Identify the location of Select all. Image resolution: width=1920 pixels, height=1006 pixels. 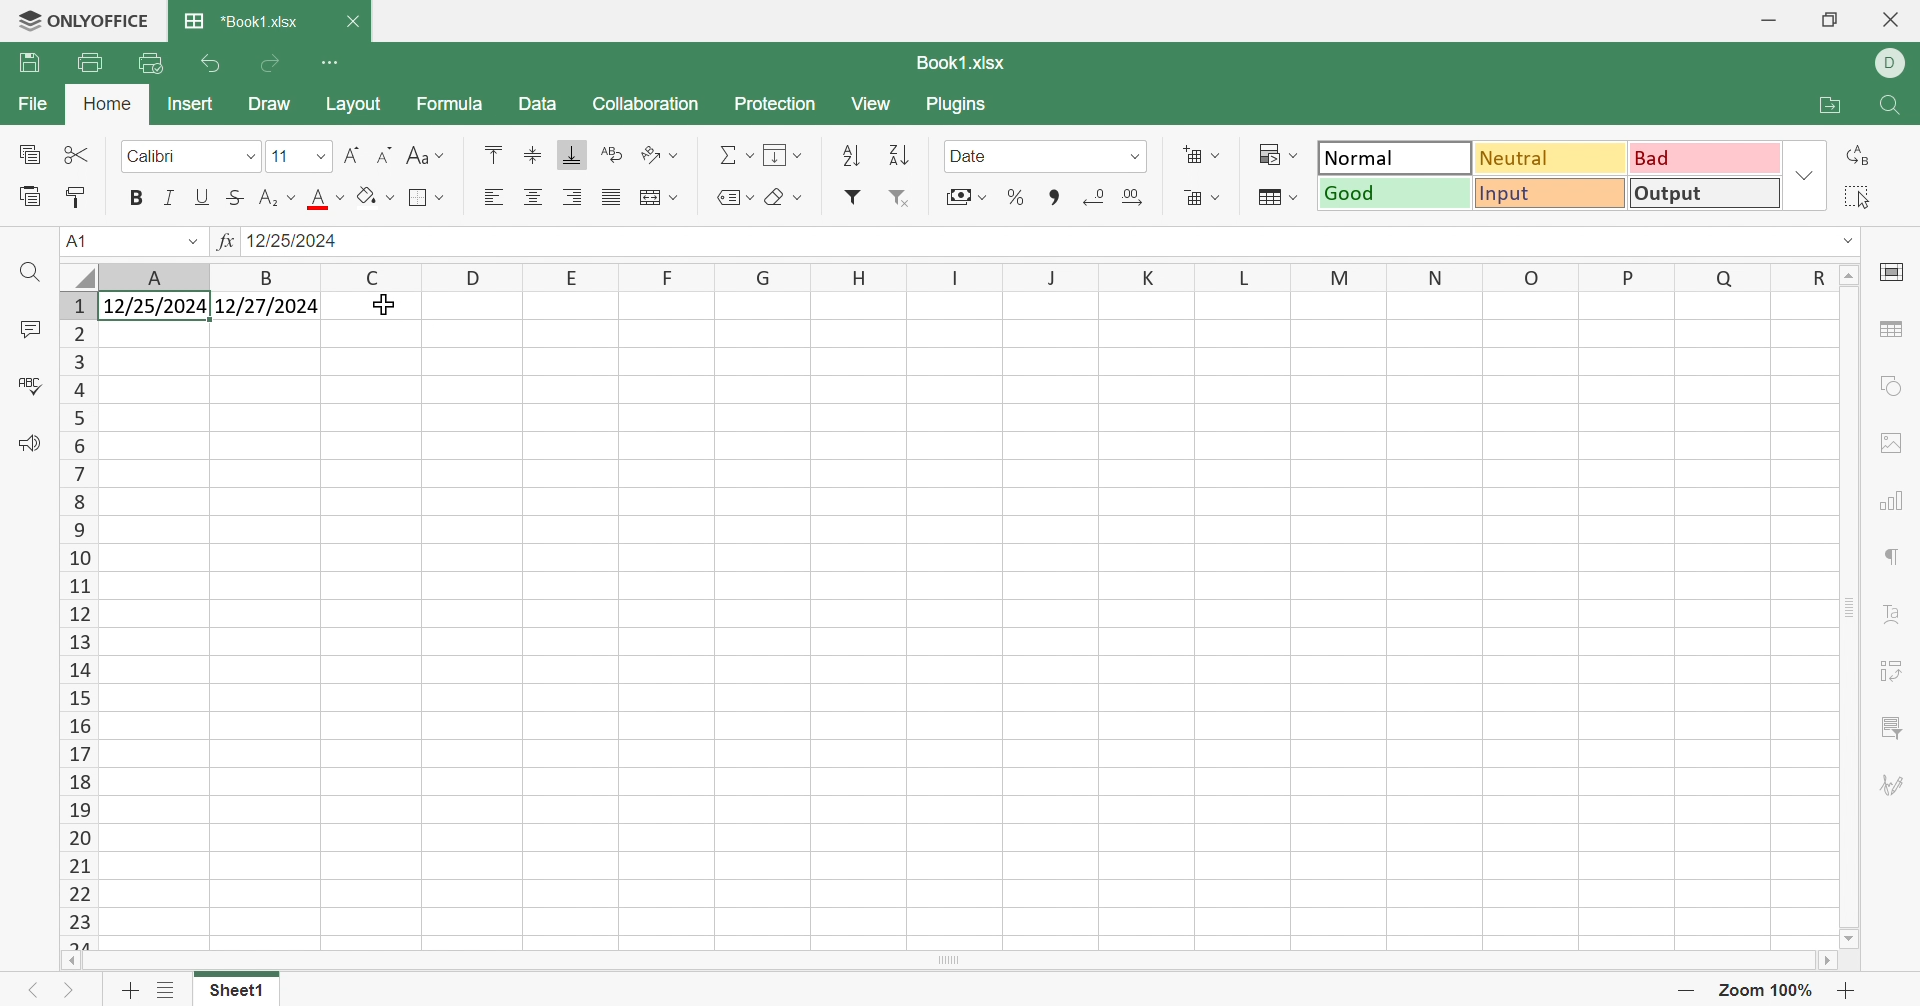
(1852, 195).